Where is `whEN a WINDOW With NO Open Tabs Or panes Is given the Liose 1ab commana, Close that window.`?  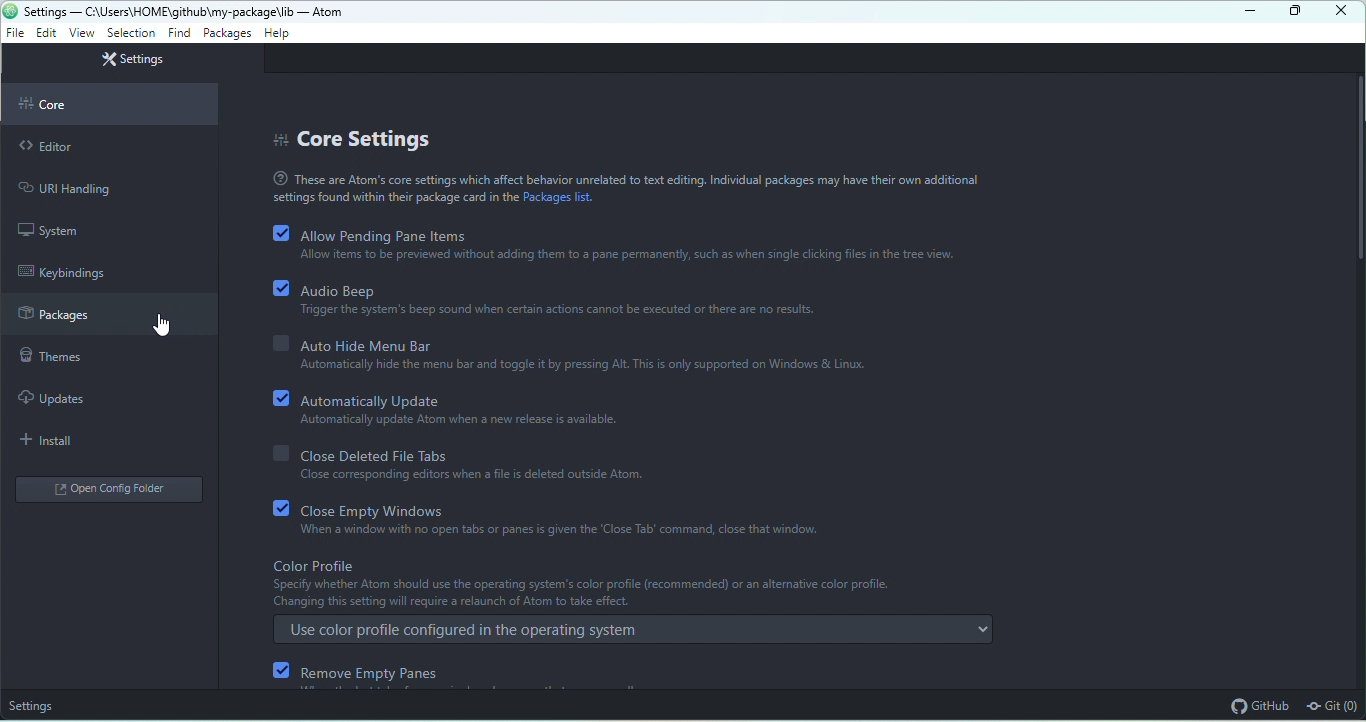 whEN a WINDOW With NO Open Tabs Or panes Is given the Liose 1ab commana, Close that window. is located at coordinates (565, 529).